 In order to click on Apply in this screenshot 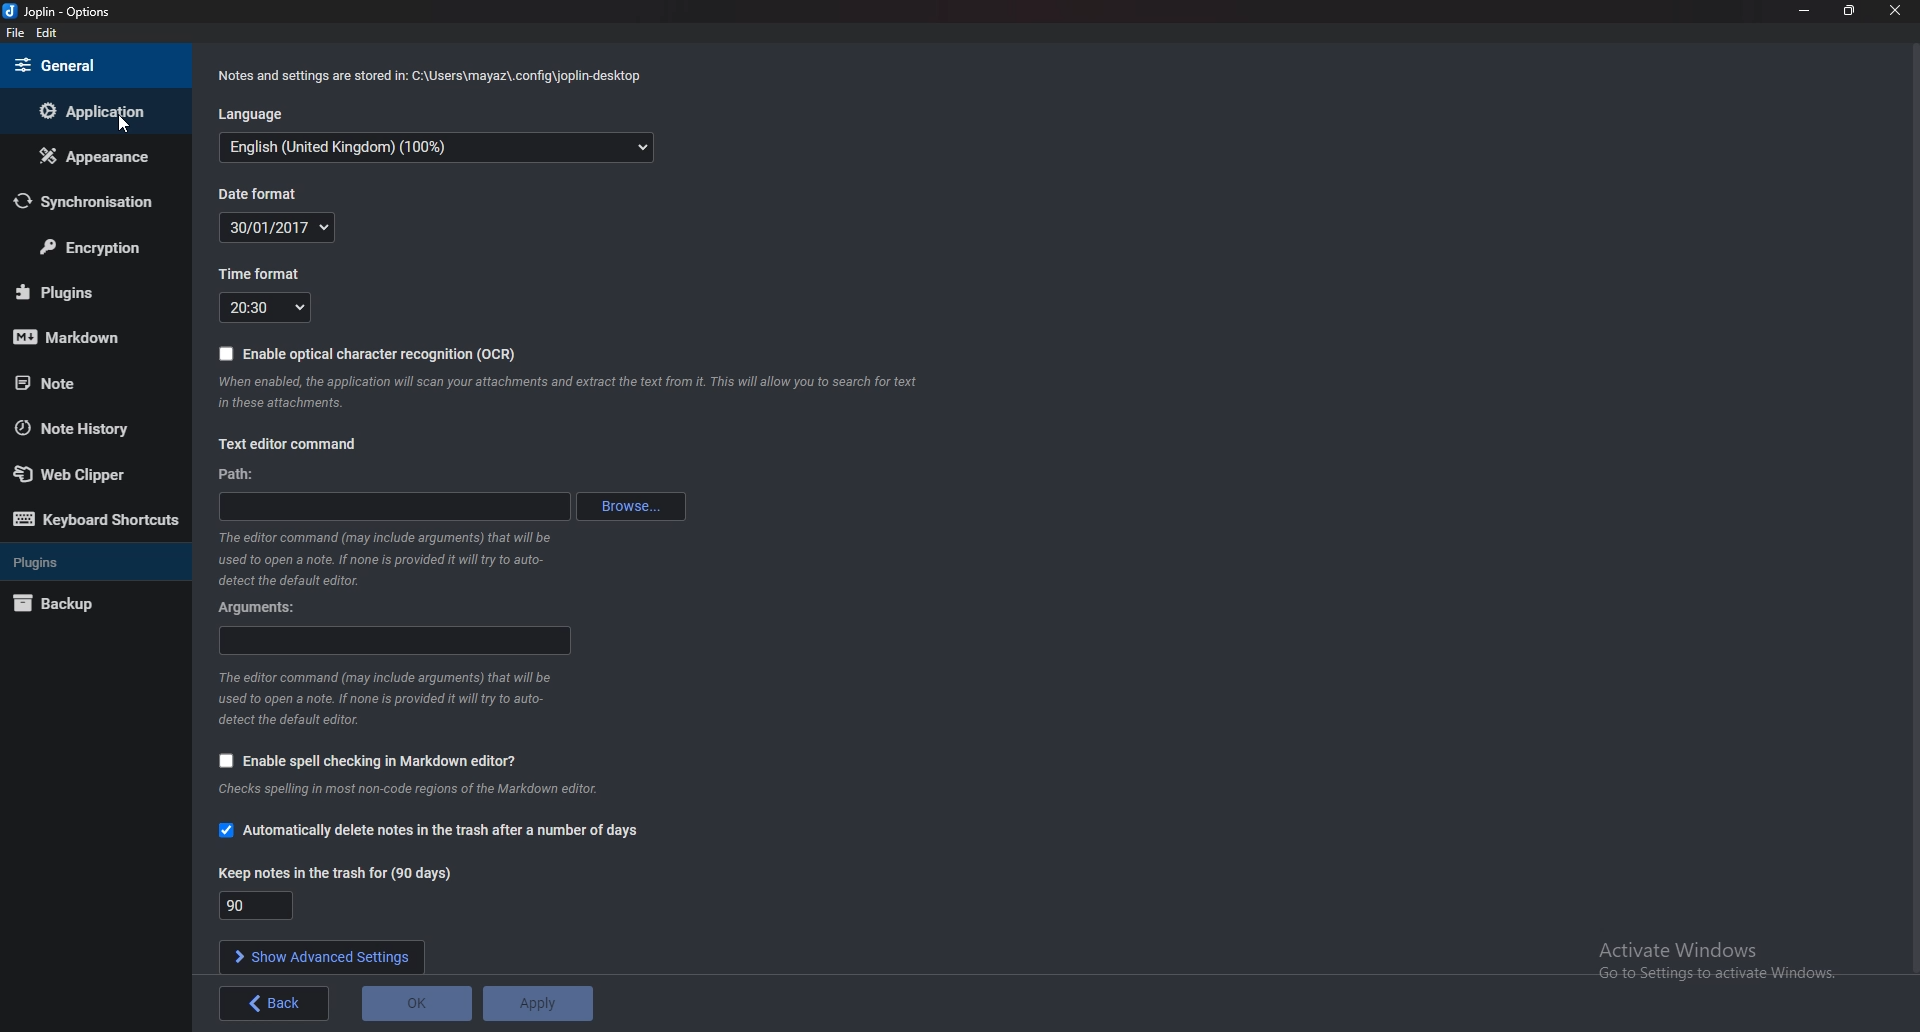, I will do `click(538, 1003)`.